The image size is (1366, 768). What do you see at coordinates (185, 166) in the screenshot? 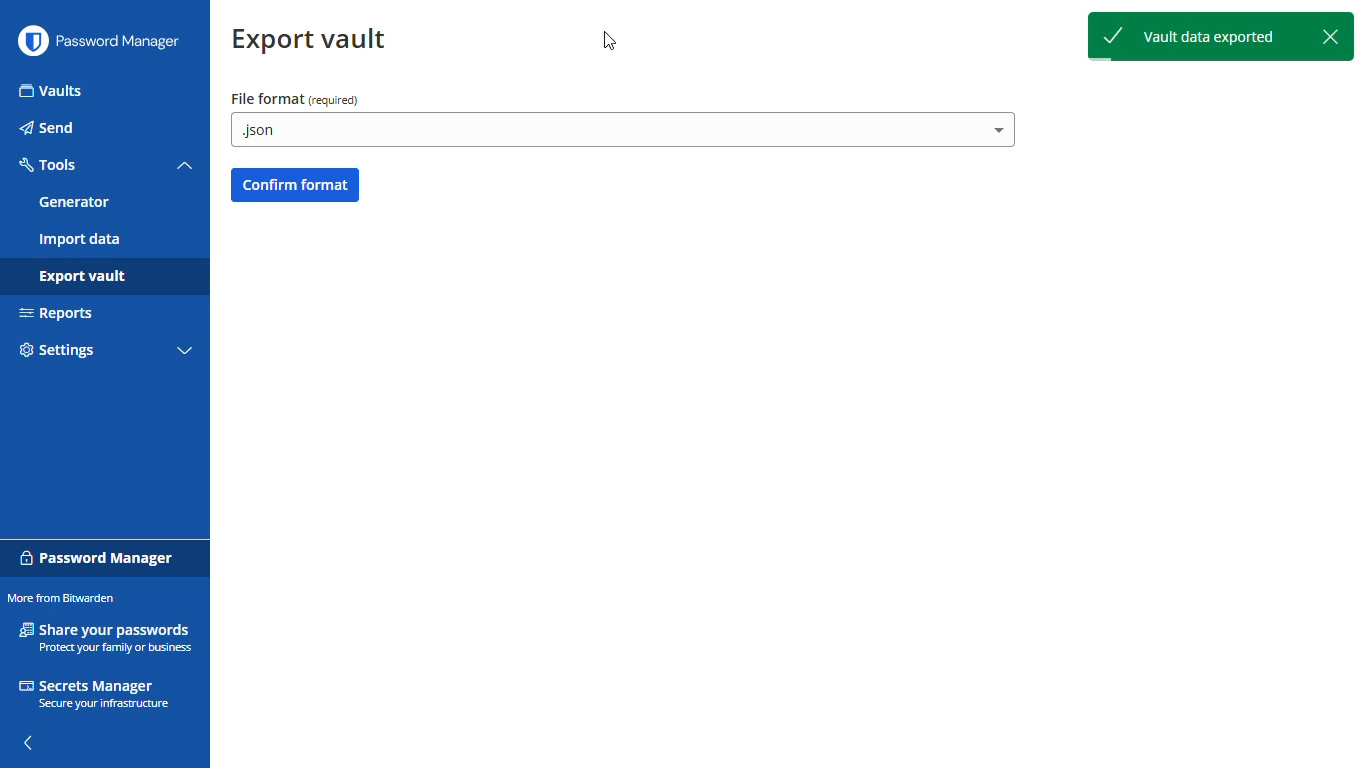
I see `toggle collapse` at bounding box center [185, 166].